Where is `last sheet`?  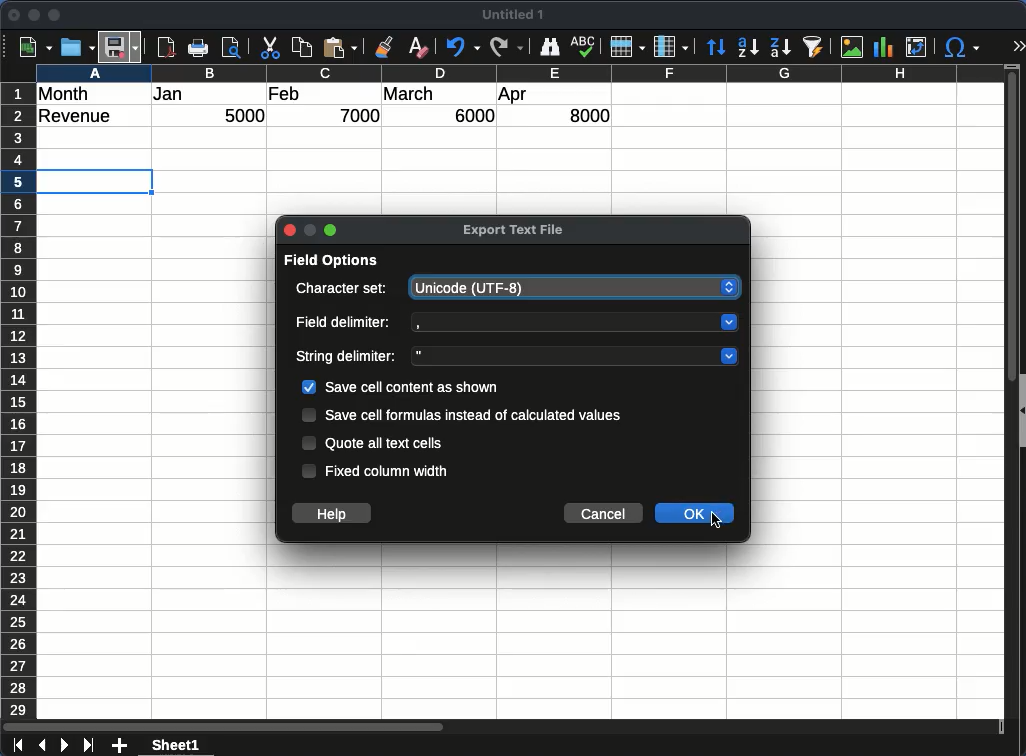
last sheet is located at coordinates (88, 746).